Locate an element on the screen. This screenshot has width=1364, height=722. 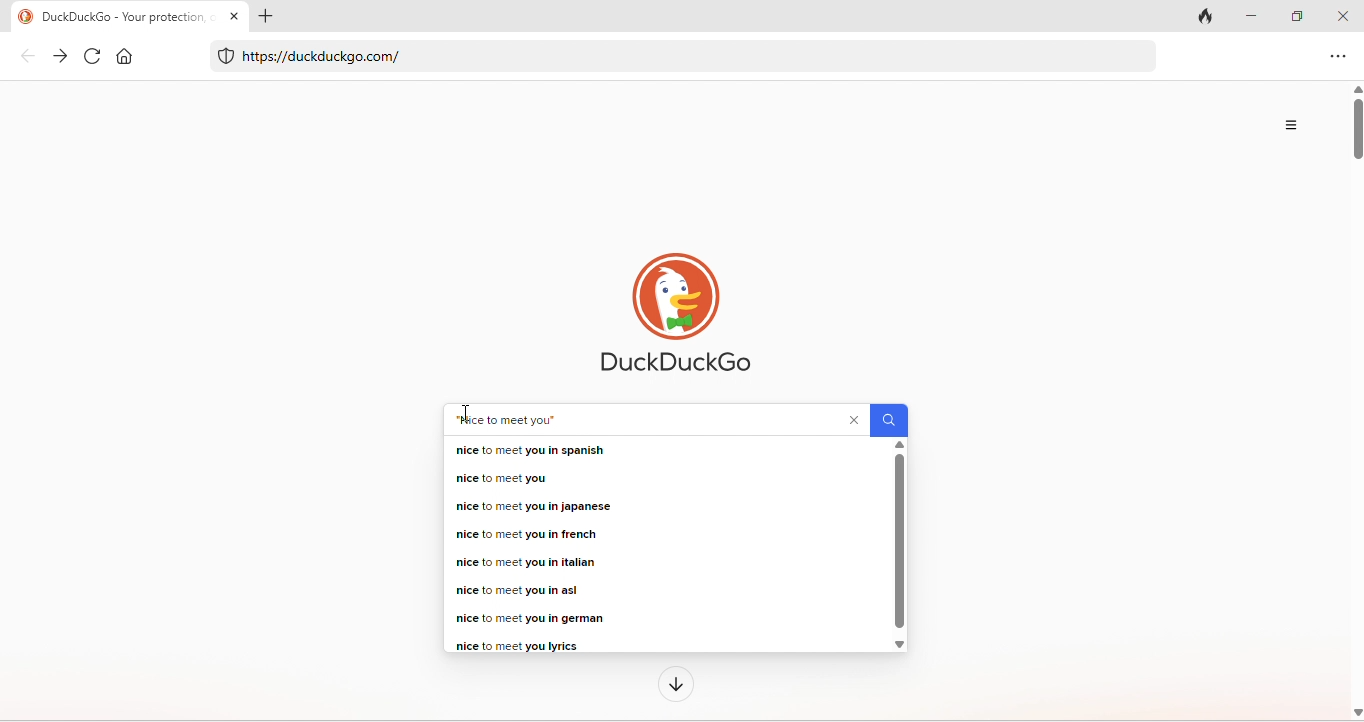
cursor is located at coordinates (468, 410).